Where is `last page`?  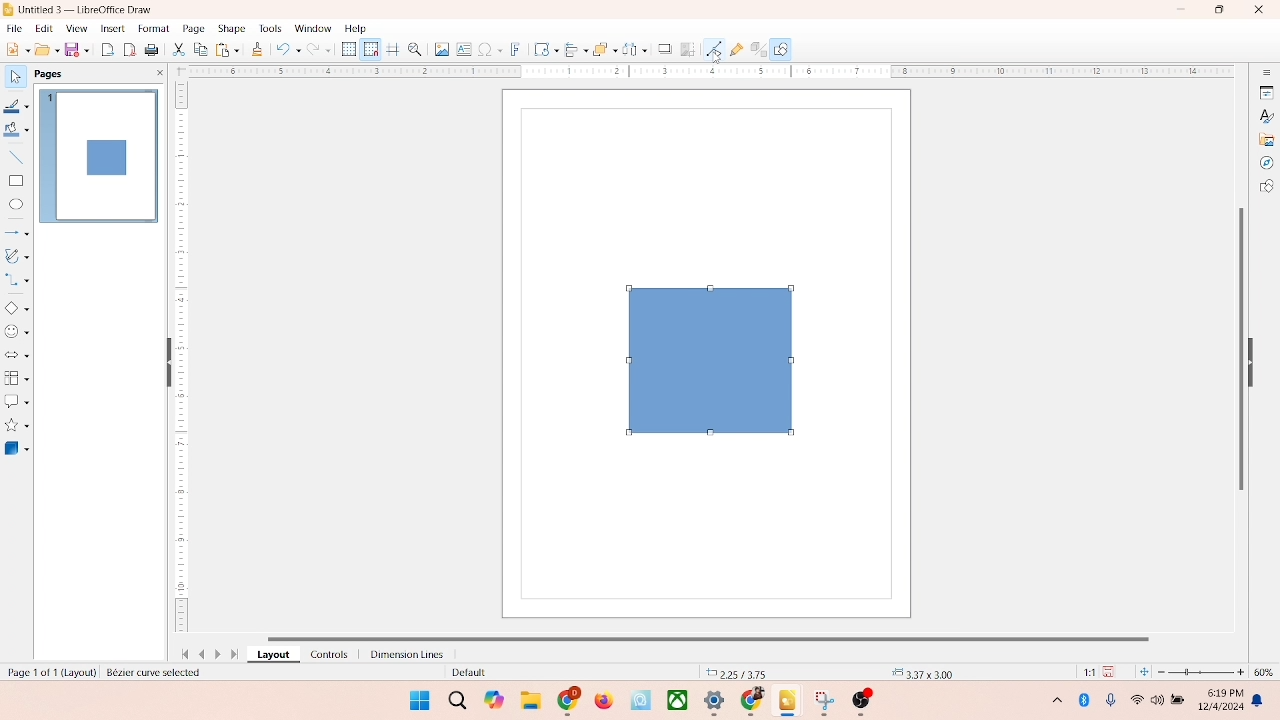 last page is located at coordinates (236, 655).